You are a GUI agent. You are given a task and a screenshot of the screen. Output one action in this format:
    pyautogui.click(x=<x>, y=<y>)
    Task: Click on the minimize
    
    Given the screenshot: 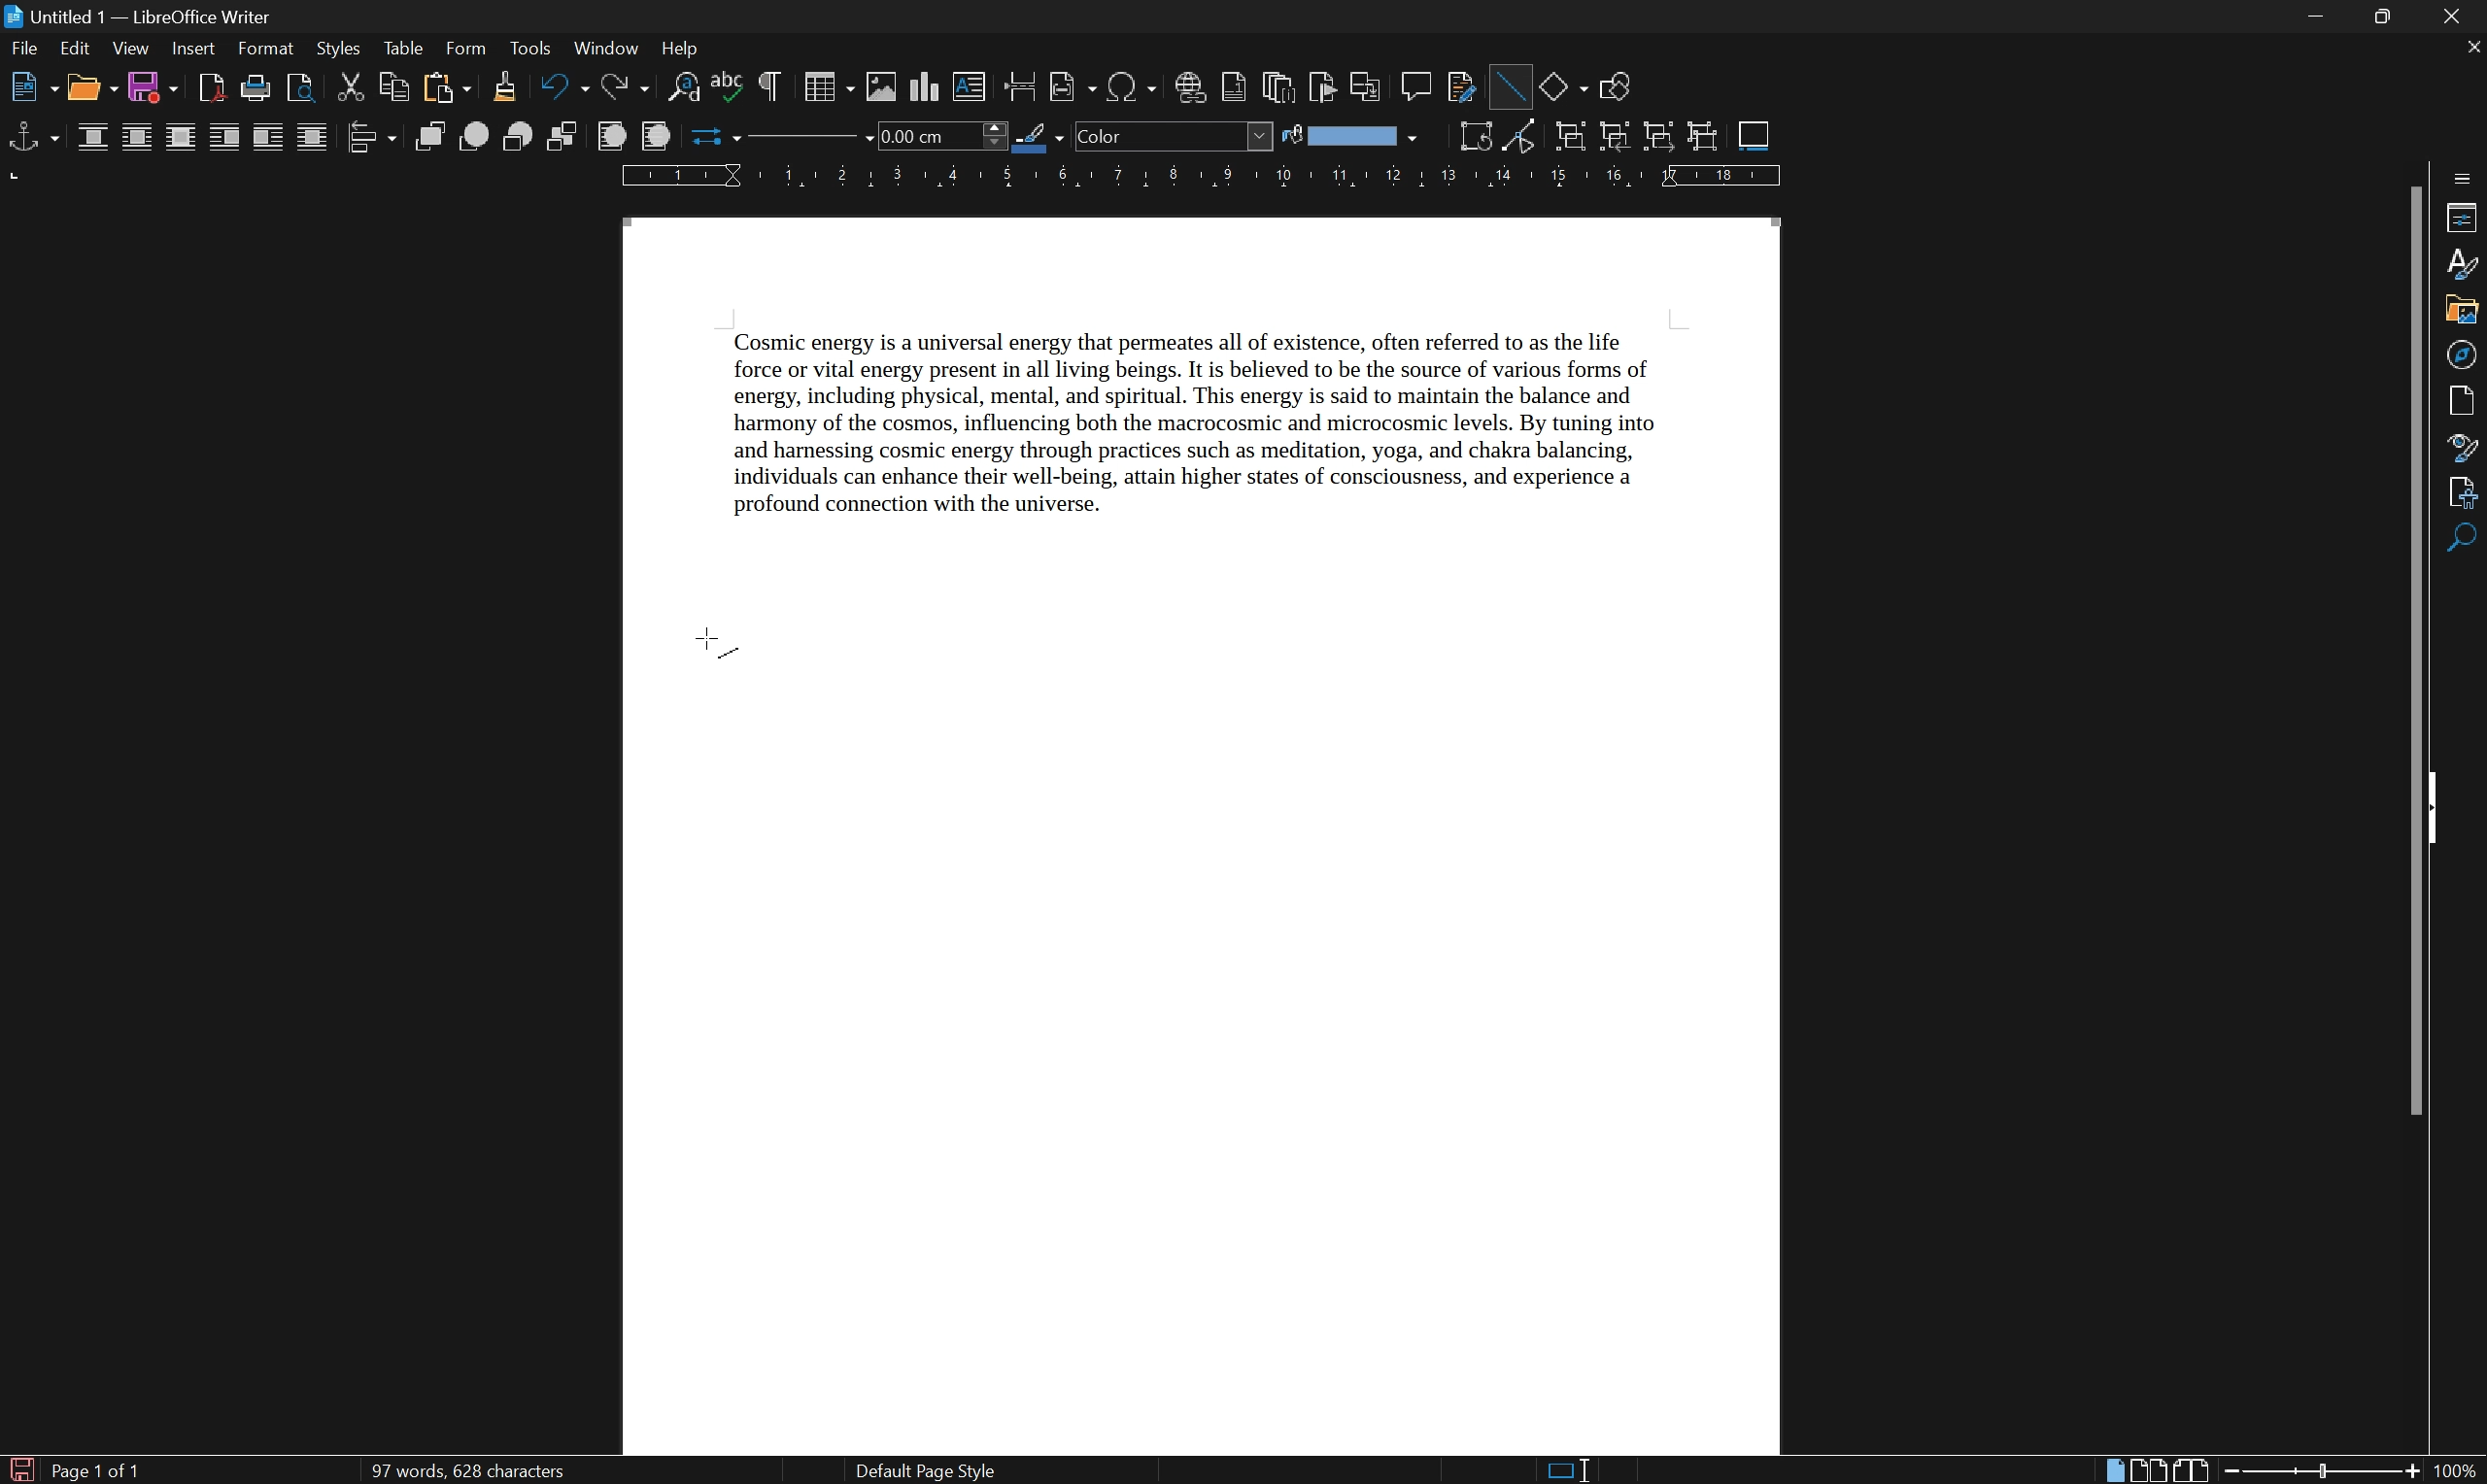 What is the action you would take?
    pyautogui.click(x=2320, y=18)
    